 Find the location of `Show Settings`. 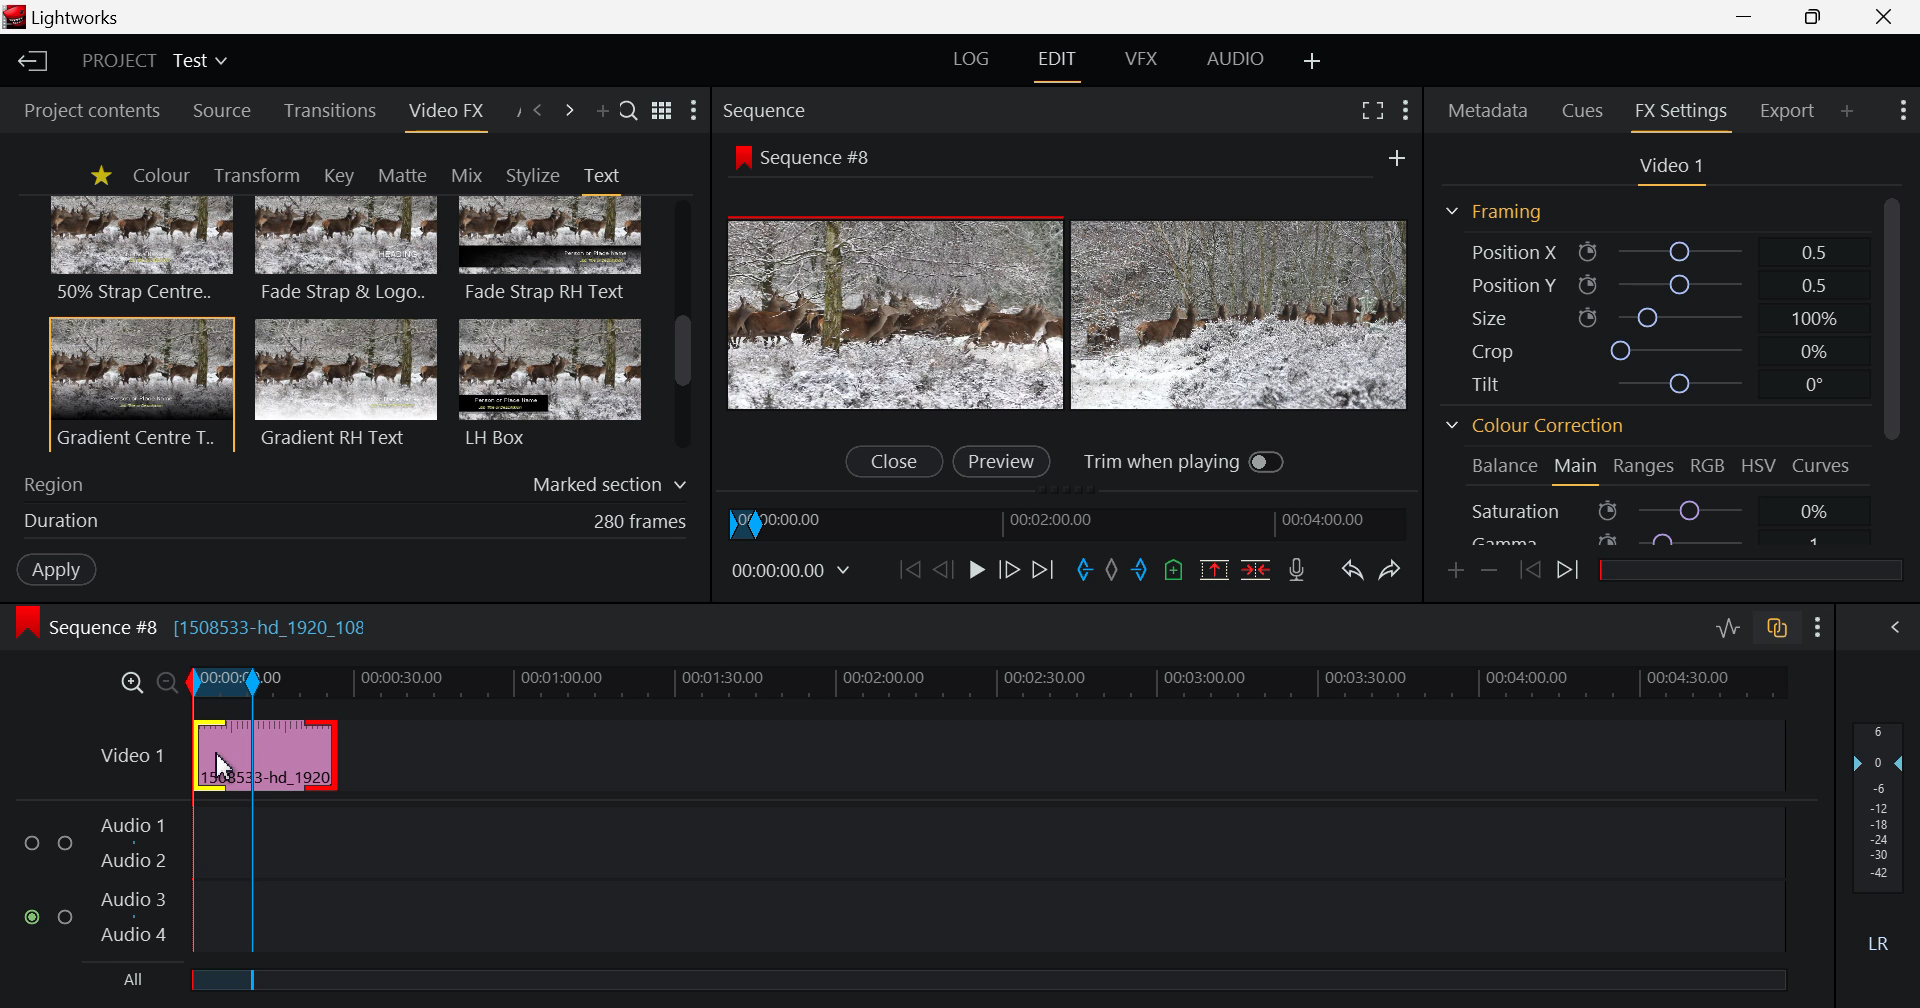

Show Settings is located at coordinates (1900, 111).